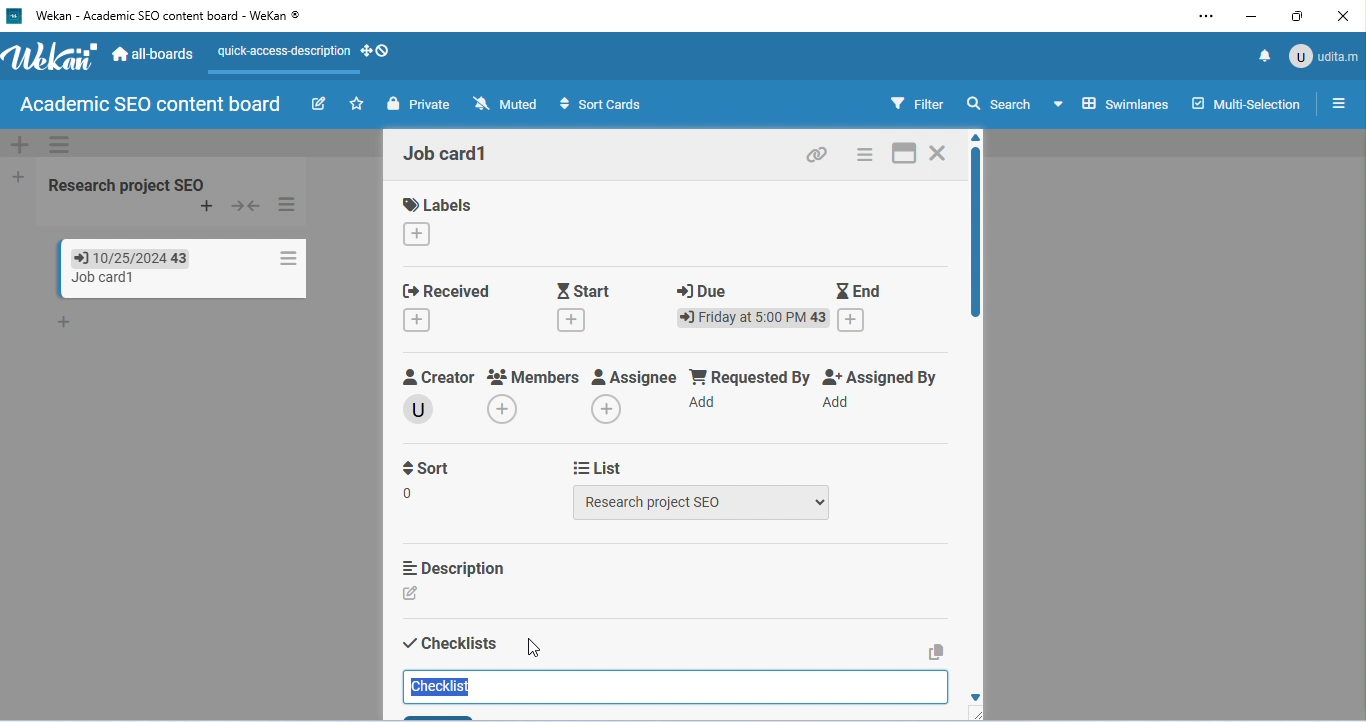  What do you see at coordinates (860, 288) in the screenshot?
I see `end` at bounding box center [860, 288].